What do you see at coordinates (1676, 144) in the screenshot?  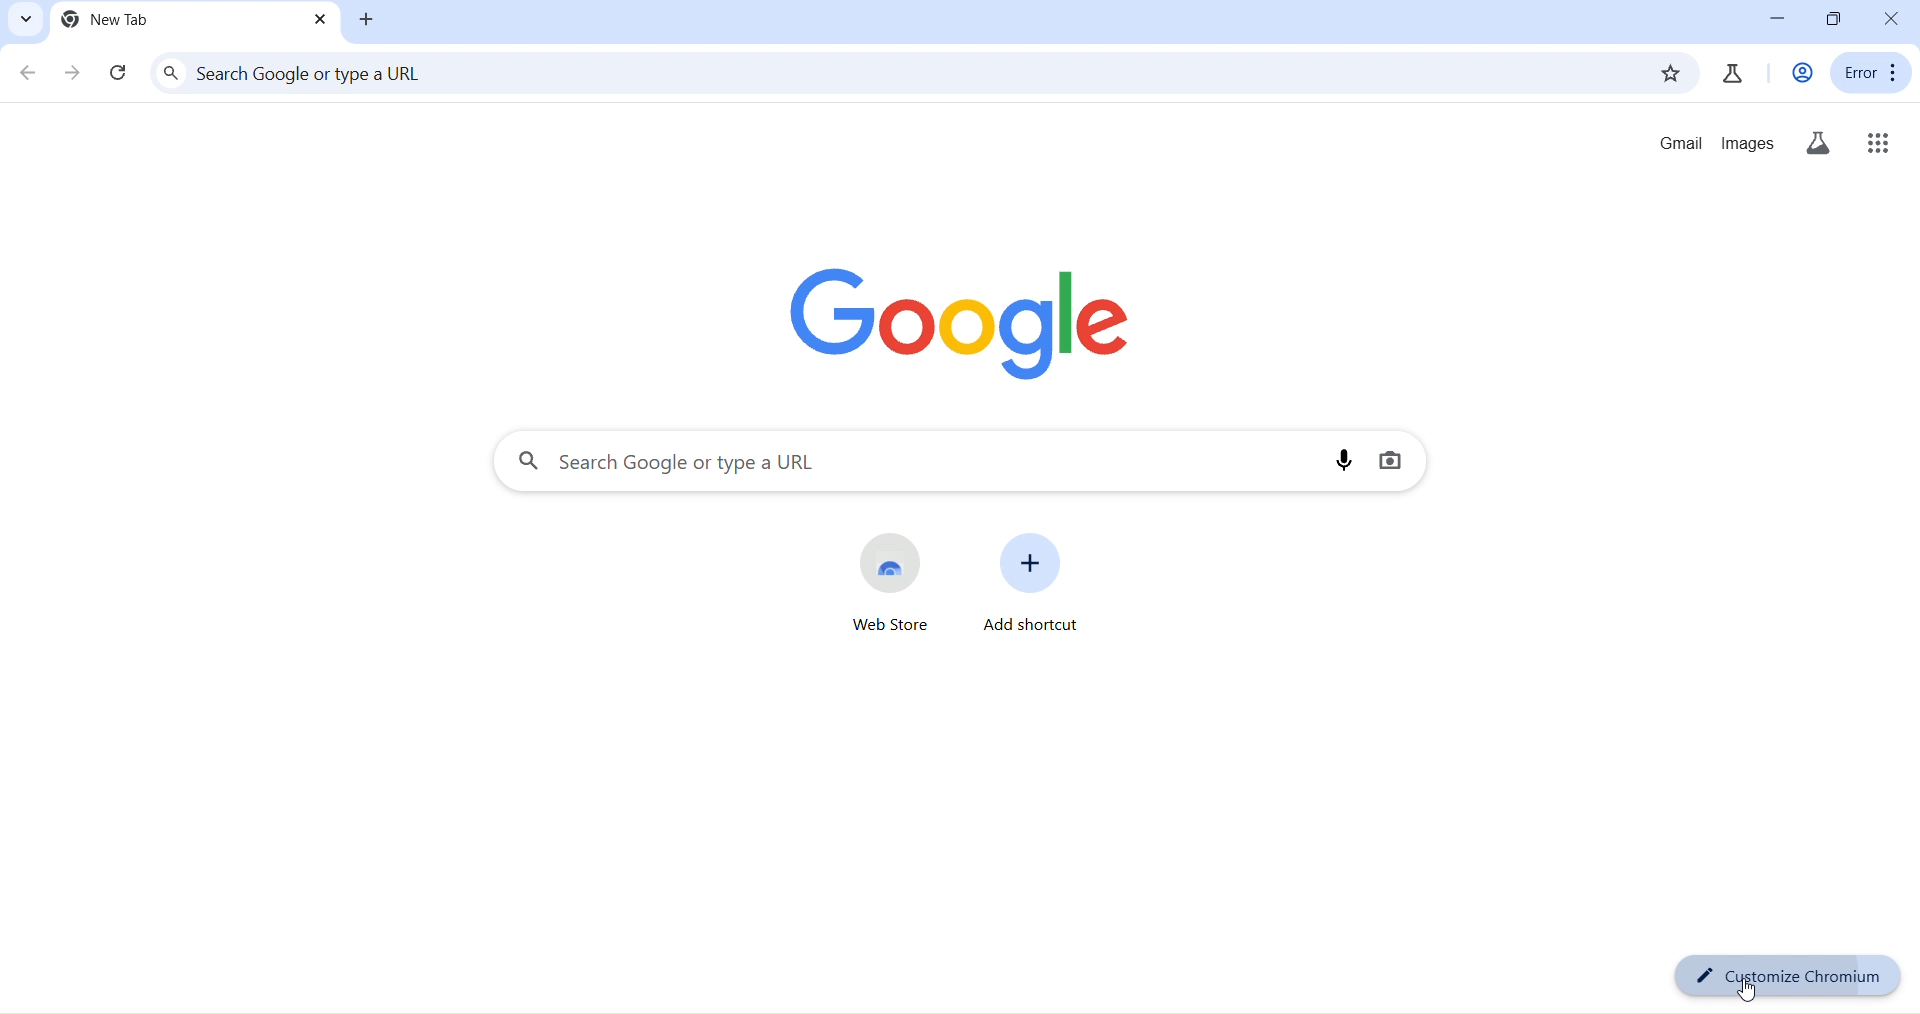 I see `gmail` at bounding box center [1676, 144].